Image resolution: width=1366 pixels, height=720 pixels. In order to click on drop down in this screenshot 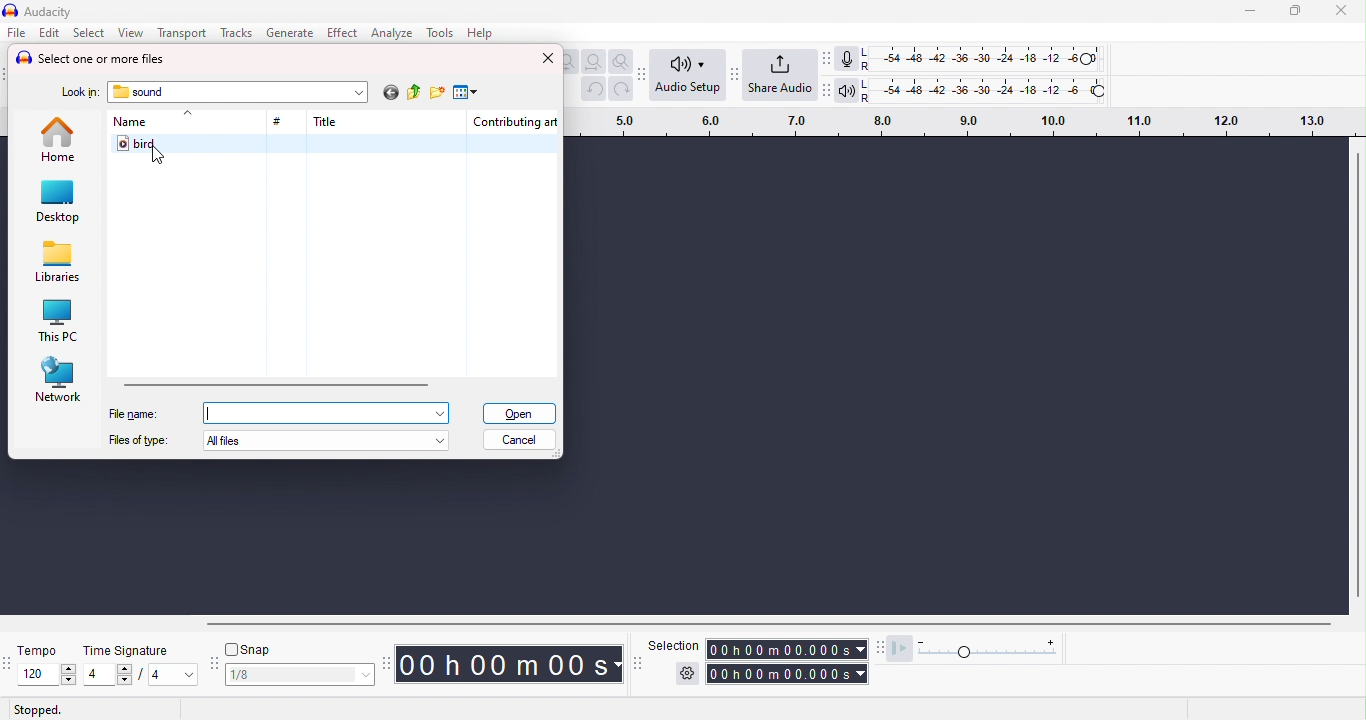, I will do `click(358, 92)`.